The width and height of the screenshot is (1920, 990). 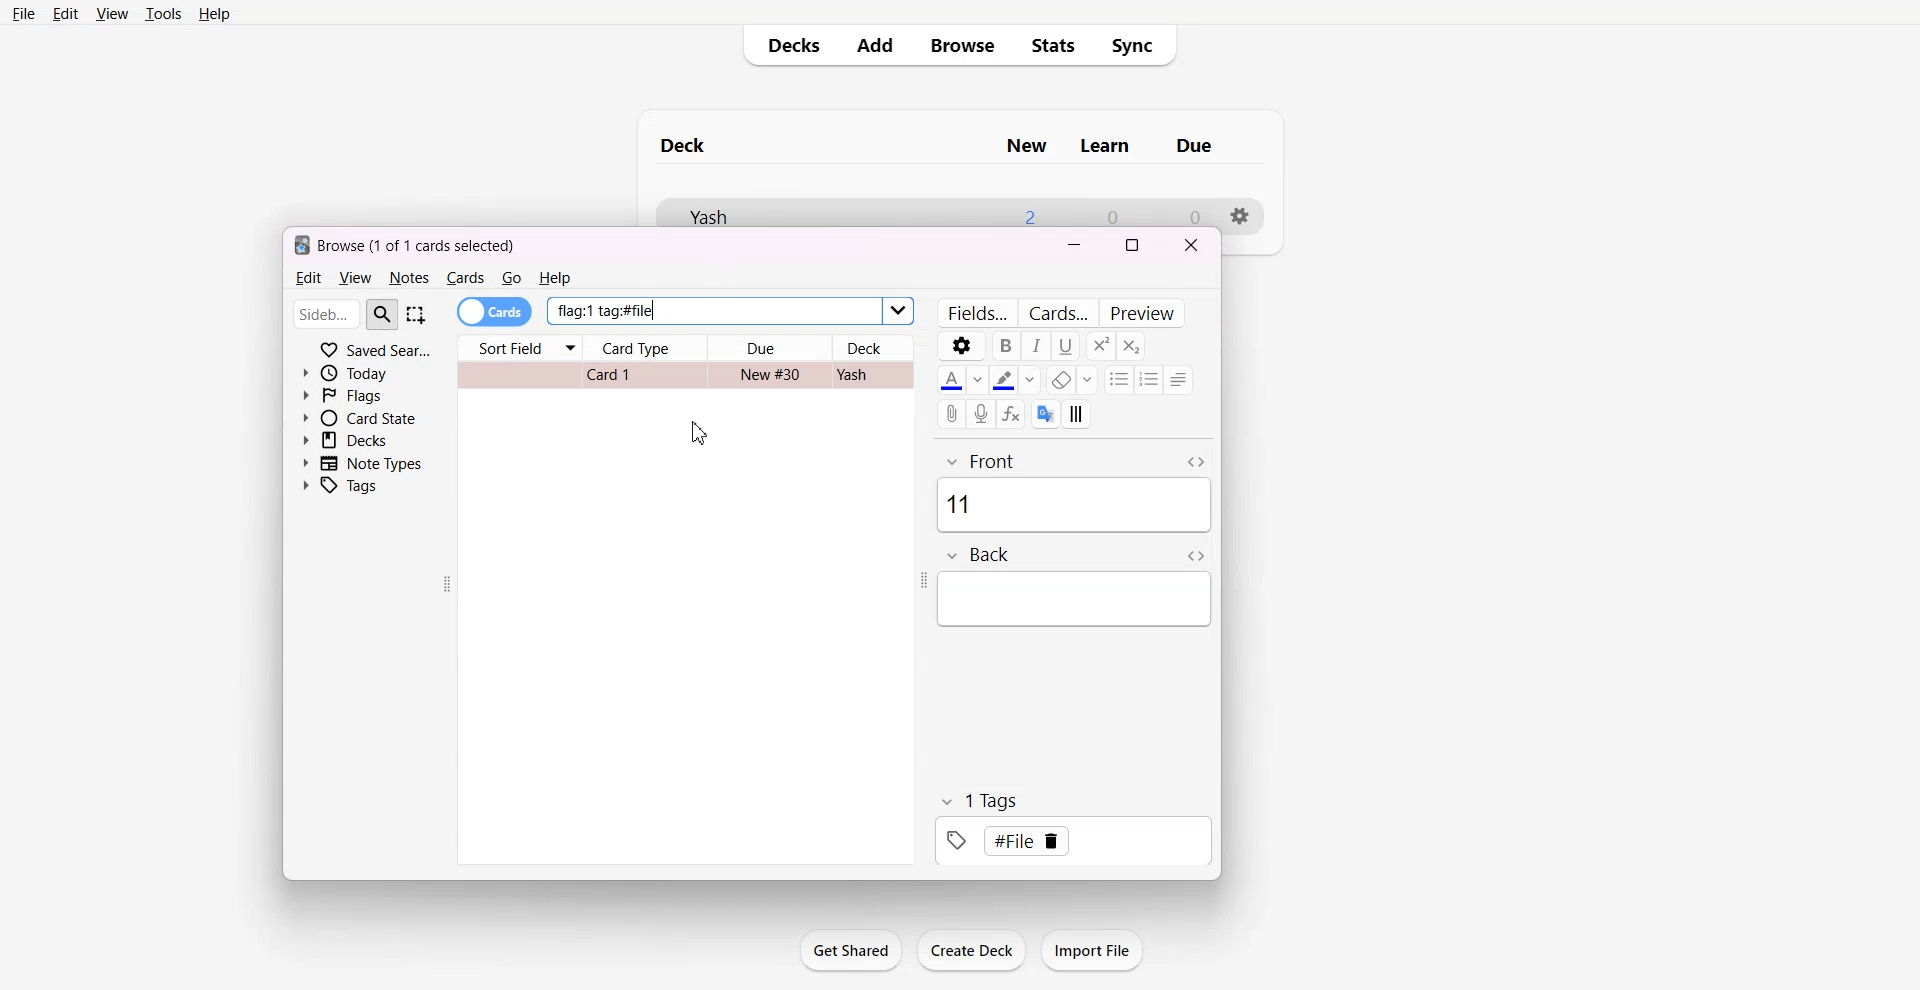 I want to click on Back, so click(x=1044, y=553).